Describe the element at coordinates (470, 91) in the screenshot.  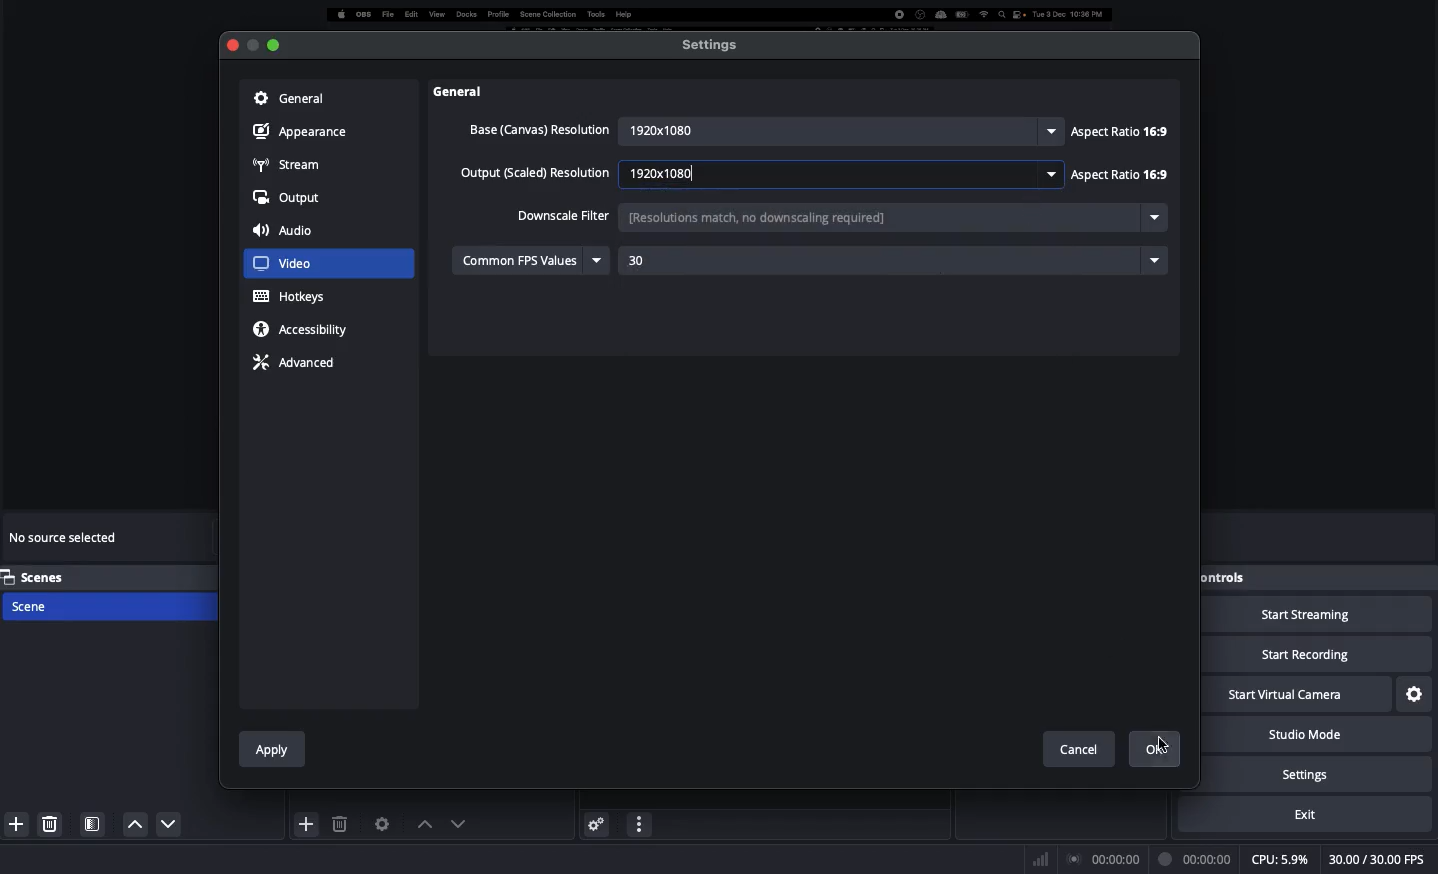
I see `` at that location.